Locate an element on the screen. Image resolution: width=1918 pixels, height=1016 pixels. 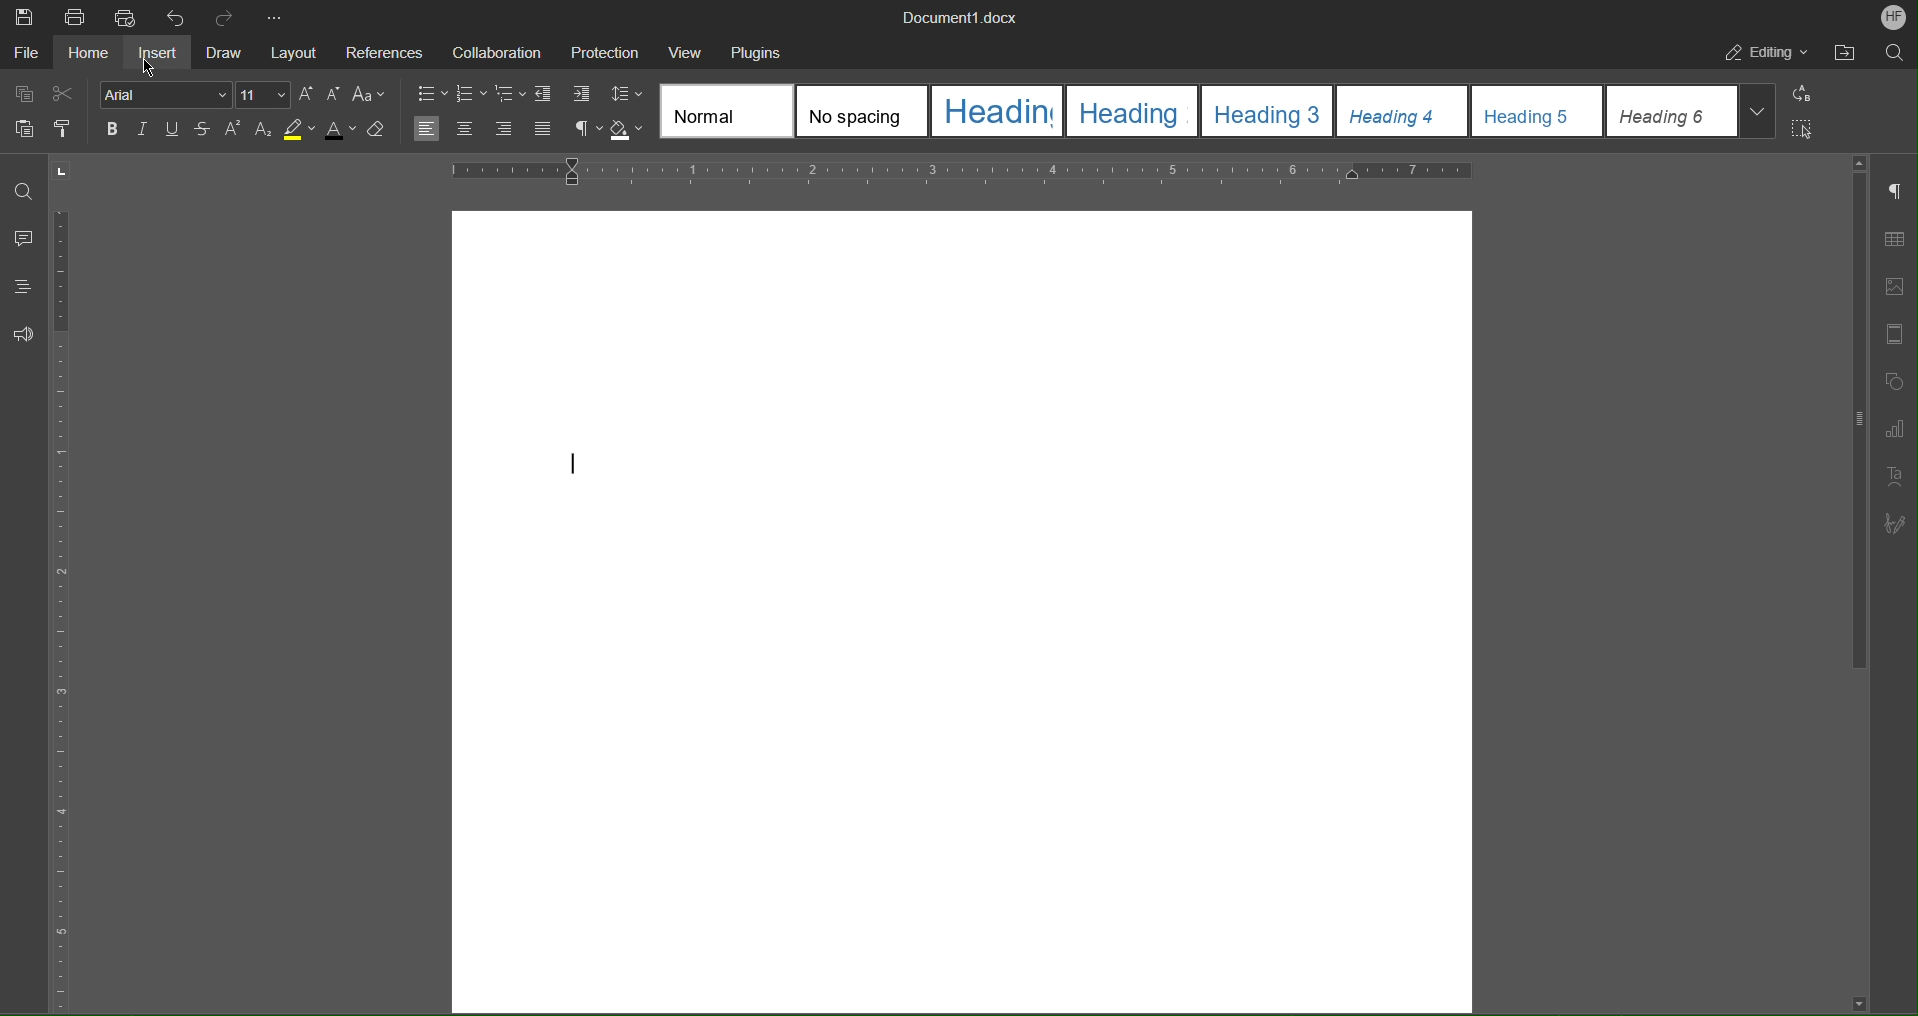
Cut is located at coordinates (65, 94).